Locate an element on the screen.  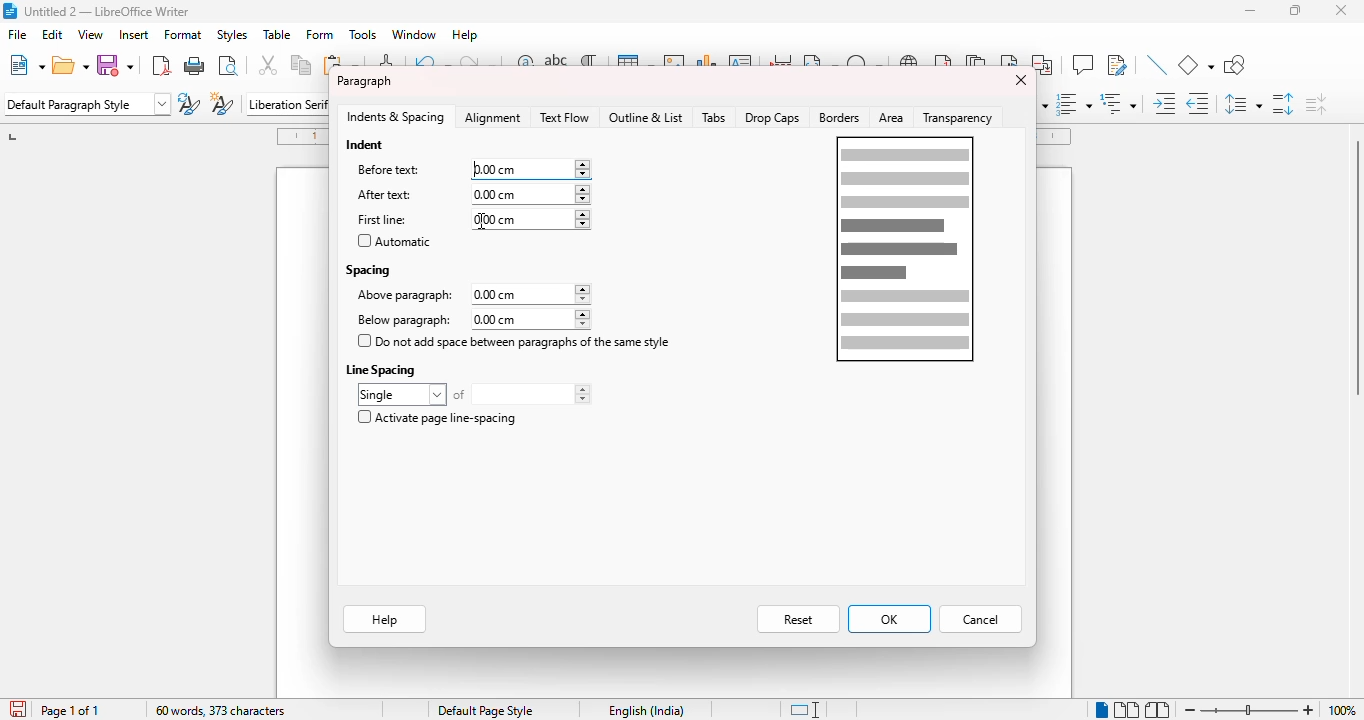
table is located at coordinates (277, 35).